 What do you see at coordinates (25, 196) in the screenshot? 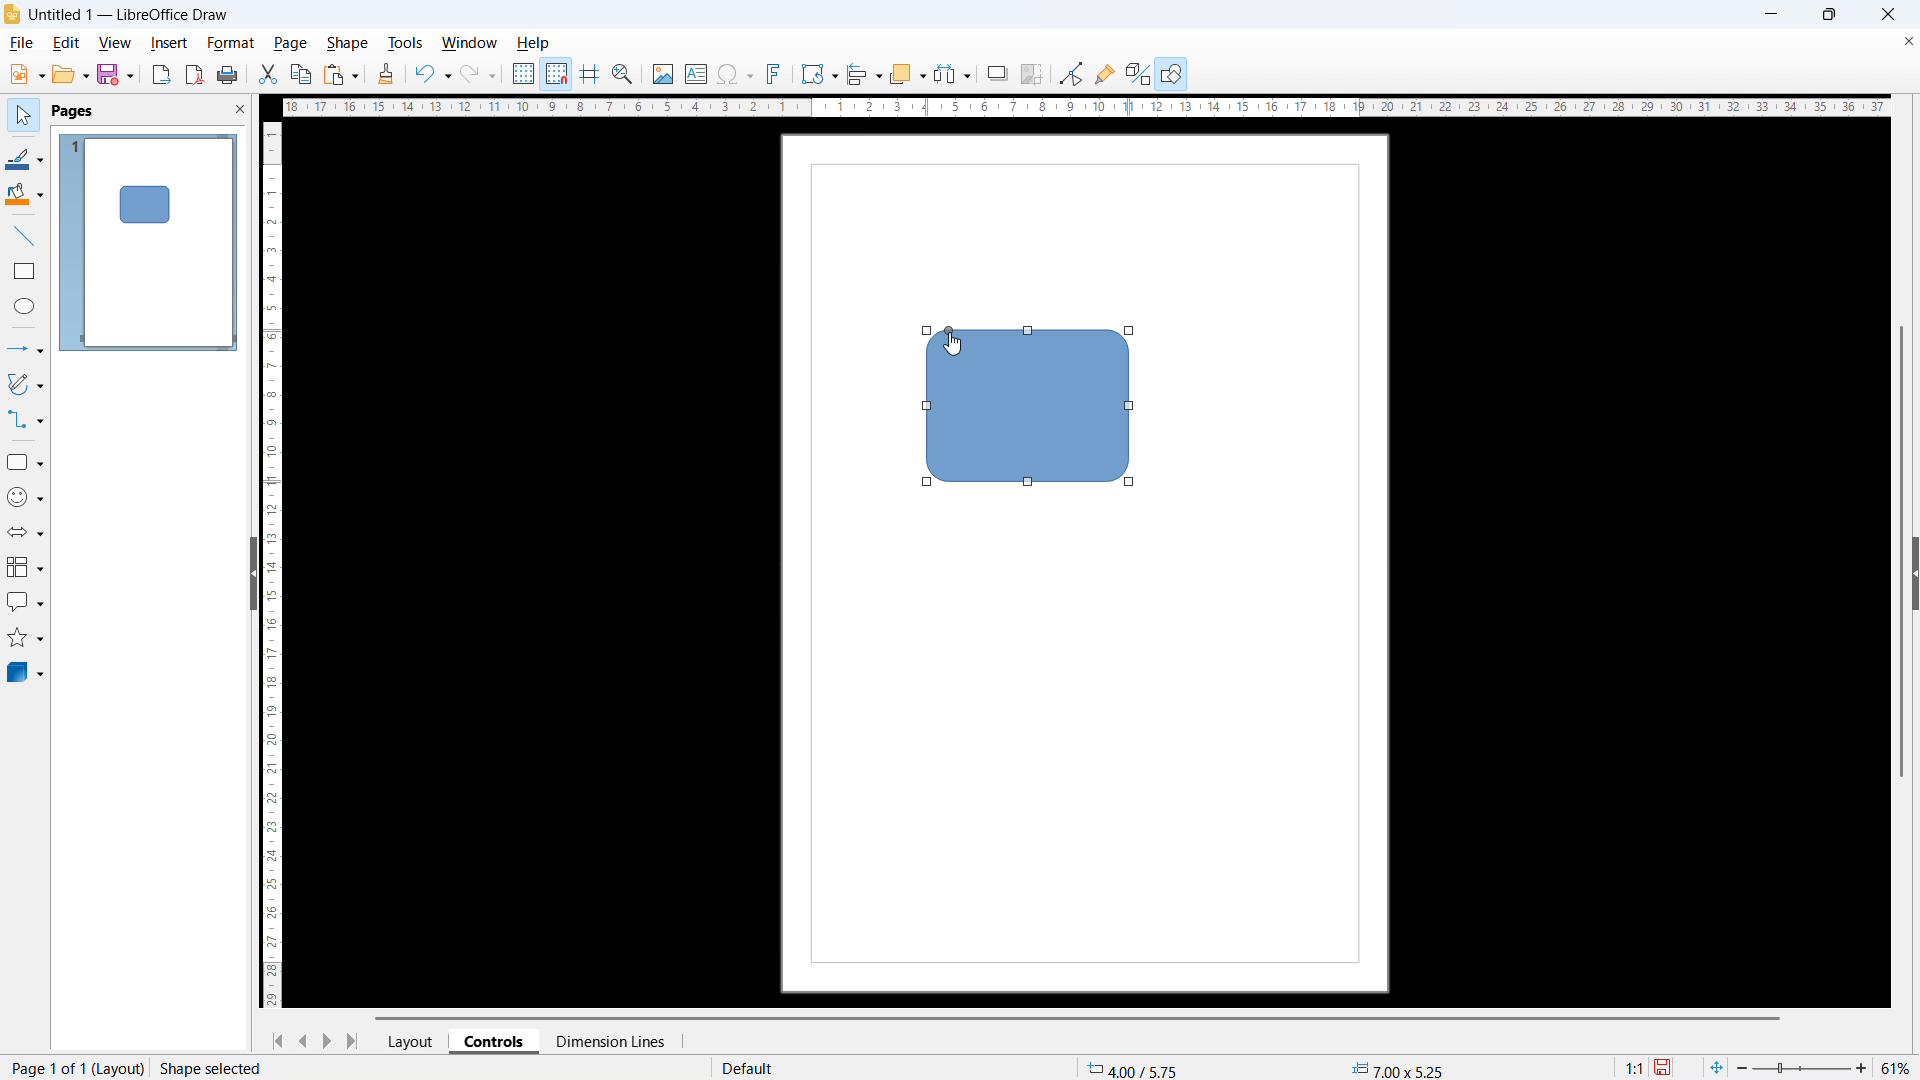
I see `Background colour ` at bounding box center [25, 196].